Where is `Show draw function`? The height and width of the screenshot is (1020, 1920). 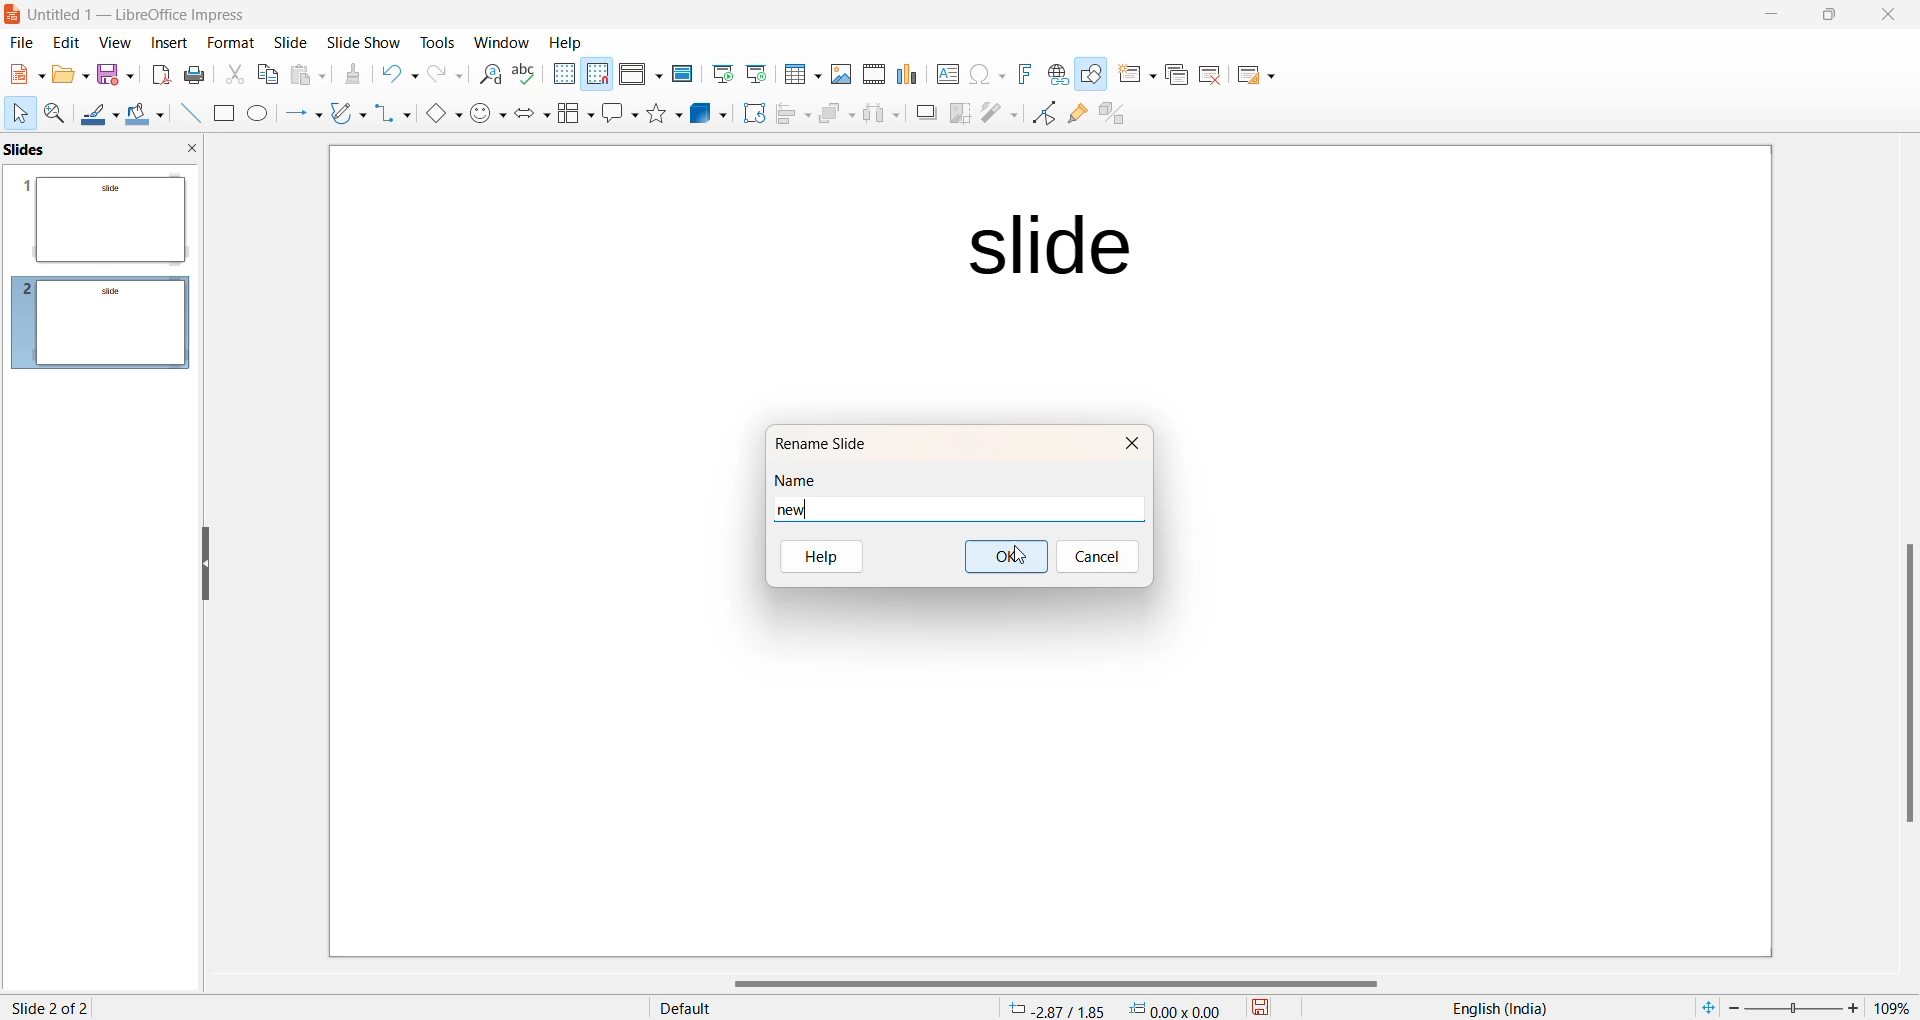
Show draw function is located at coordinates (1091, 76).